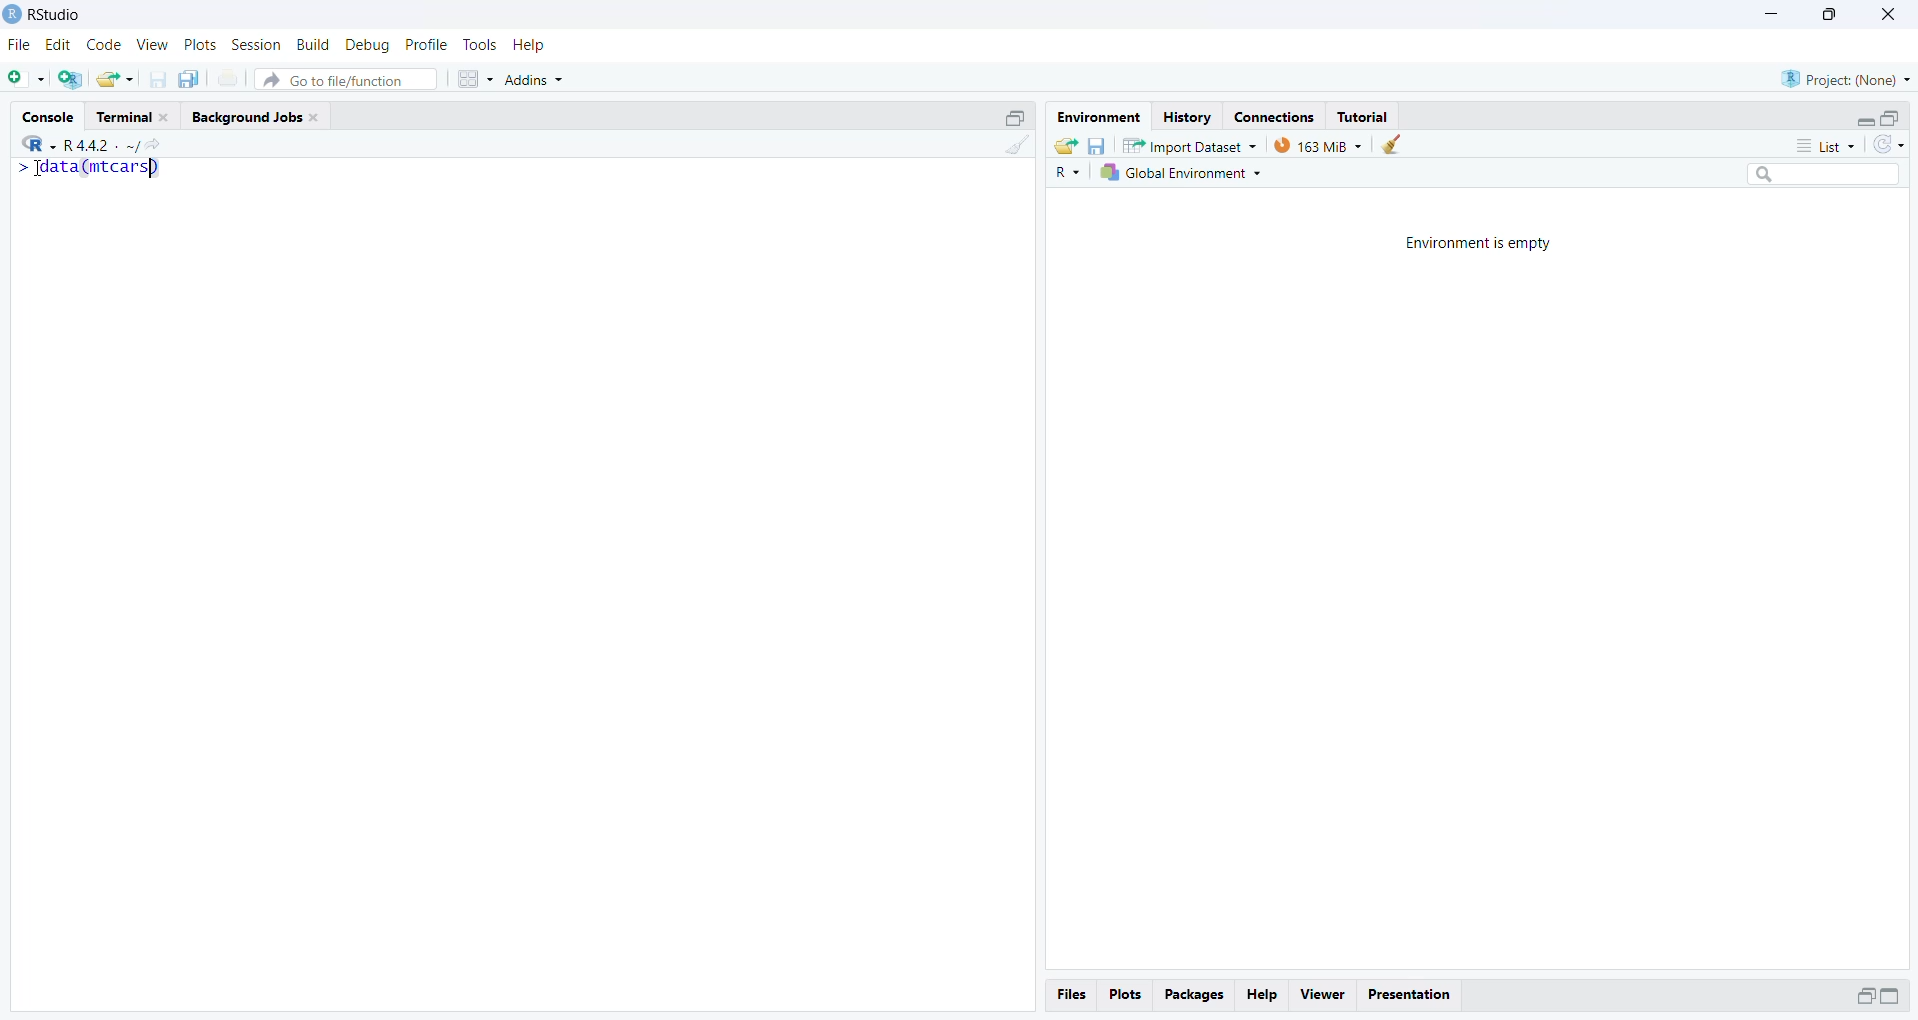 Image resolution: width=1918 pixels, height=1020 pixels. What do you see at coordinates (1862, 121) in the screenshot?
I see `expand/collapse` at bounding box center [1862, 121].